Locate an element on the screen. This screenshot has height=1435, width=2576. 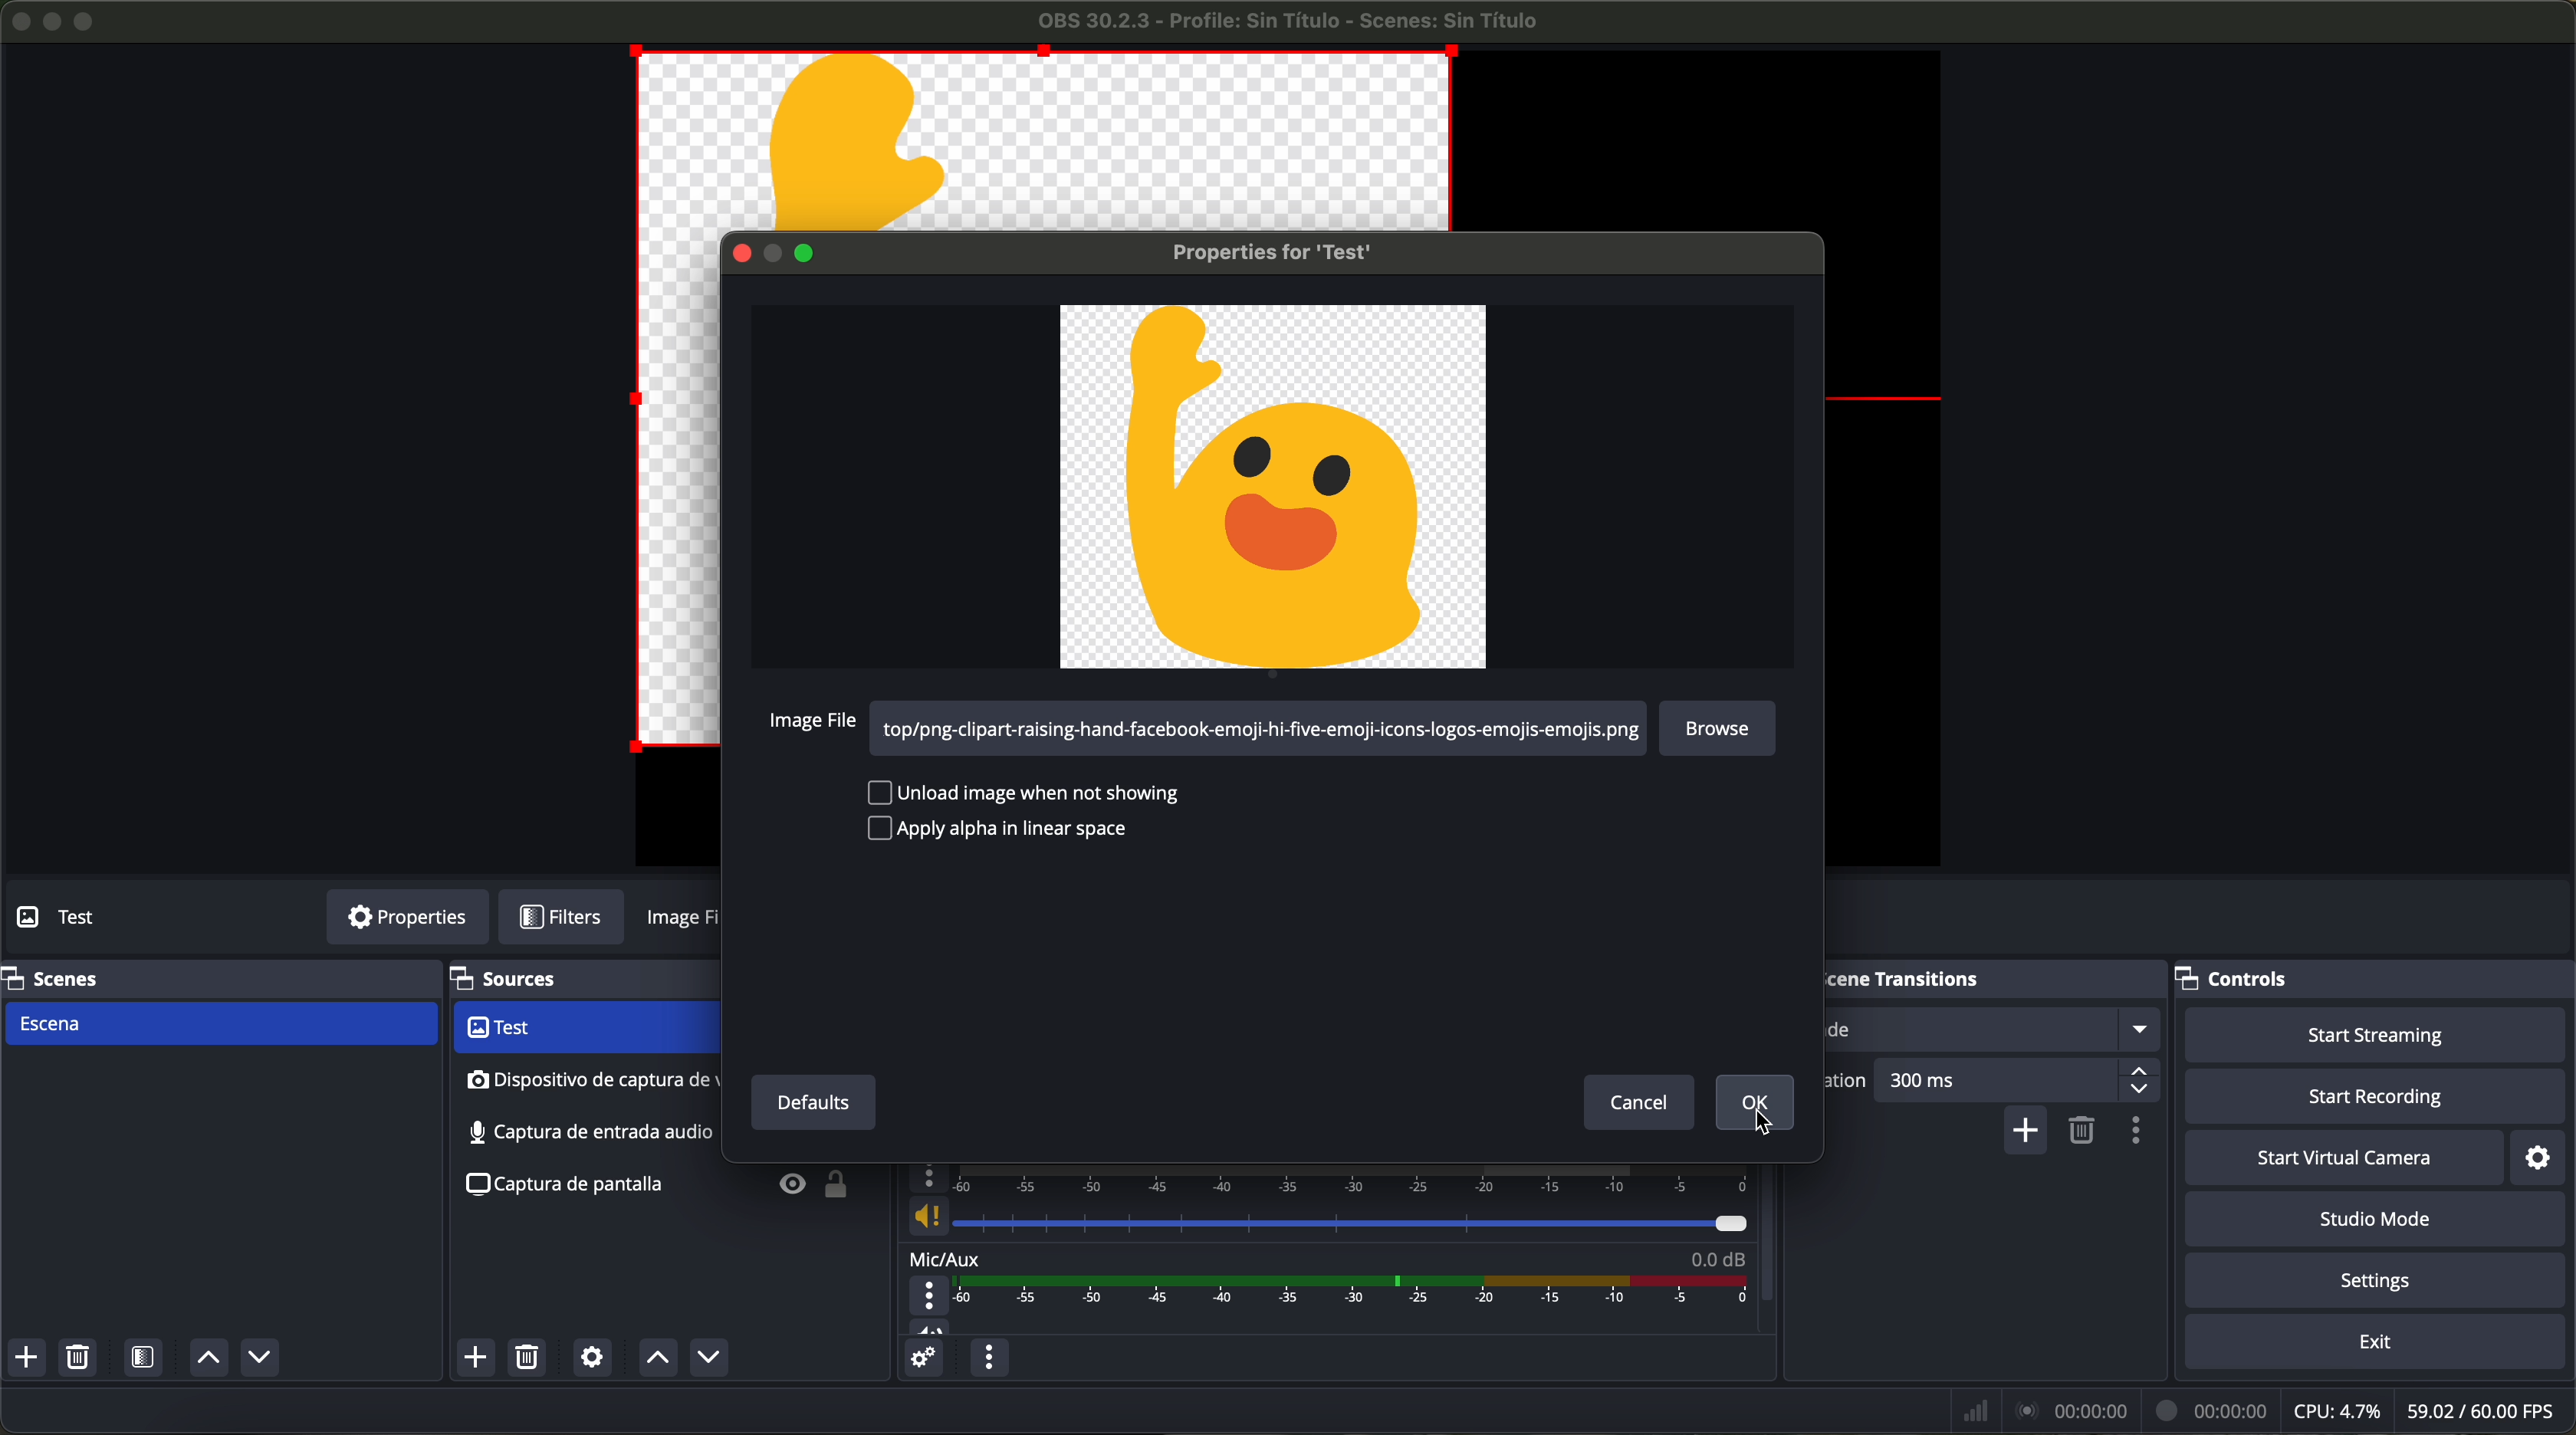
close is located at coordinates (745, 255).